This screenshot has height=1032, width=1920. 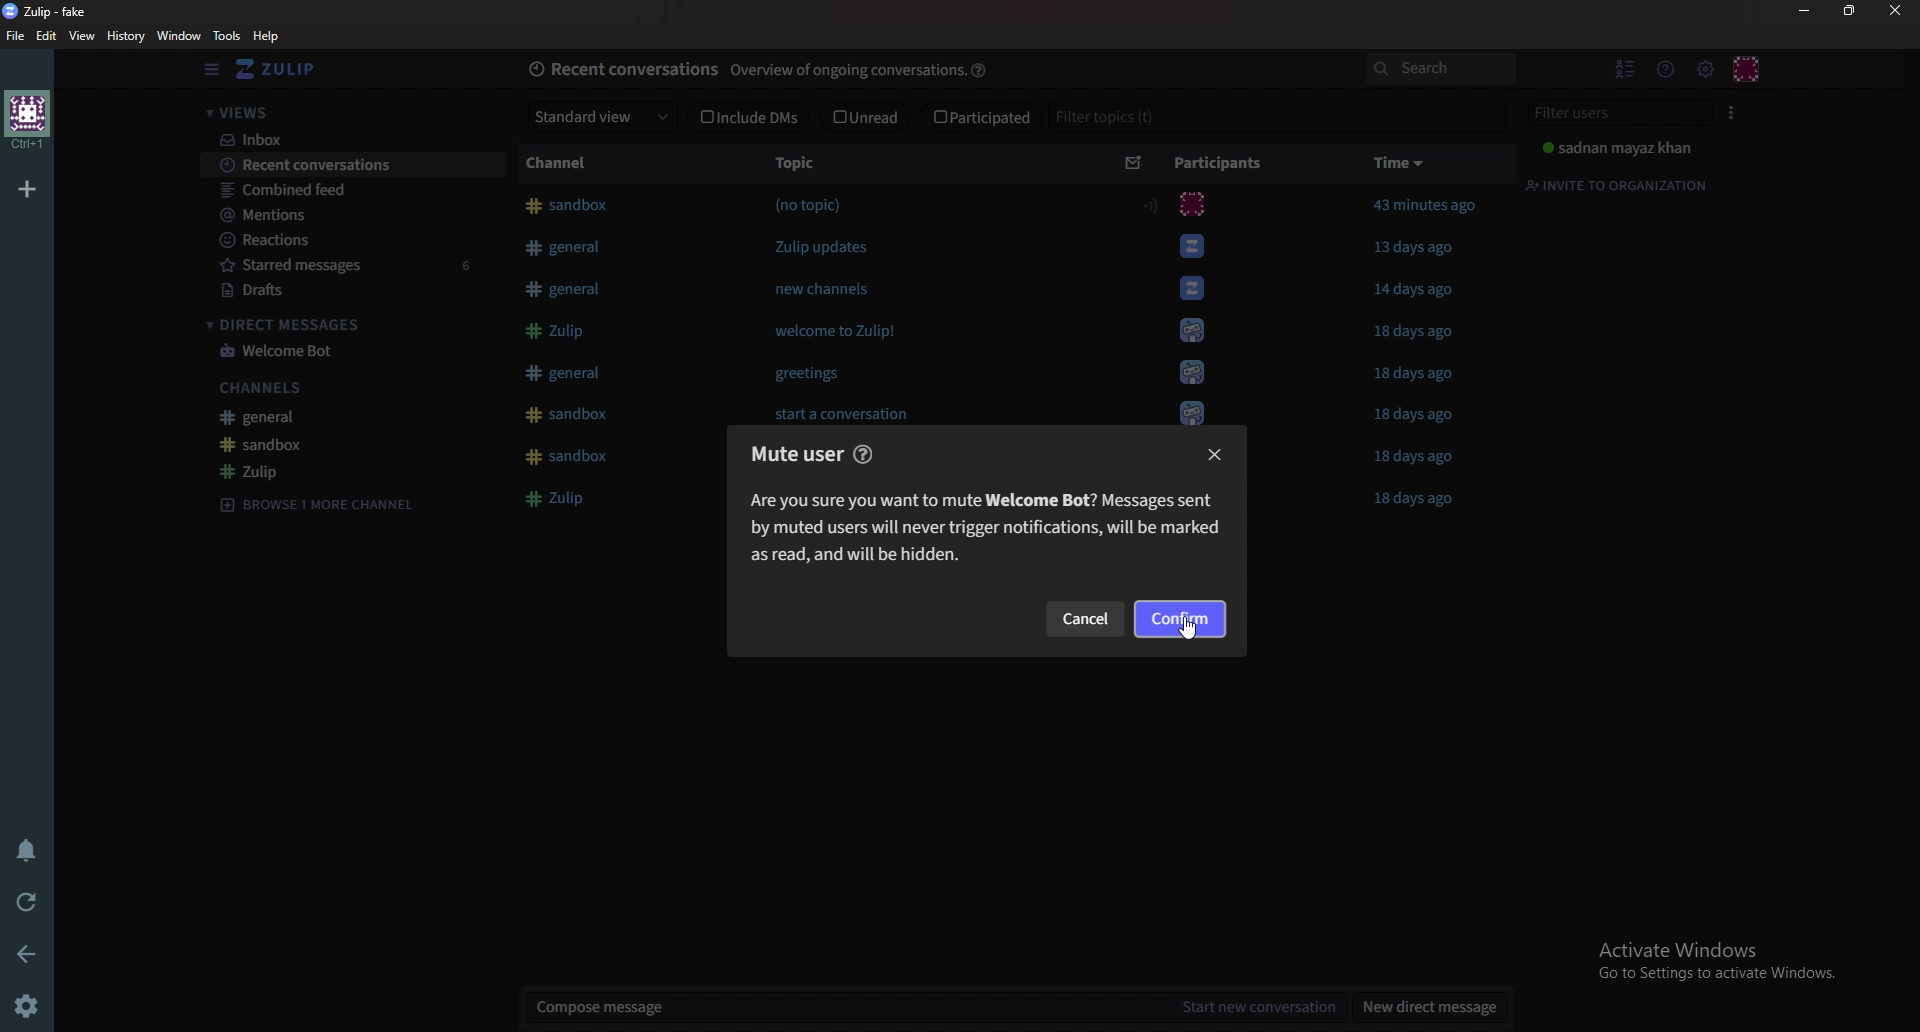 What do you see at coordinates (212, 71) in the screenshot?
I see `Hide sidebar` at bounding box center [212, 71].